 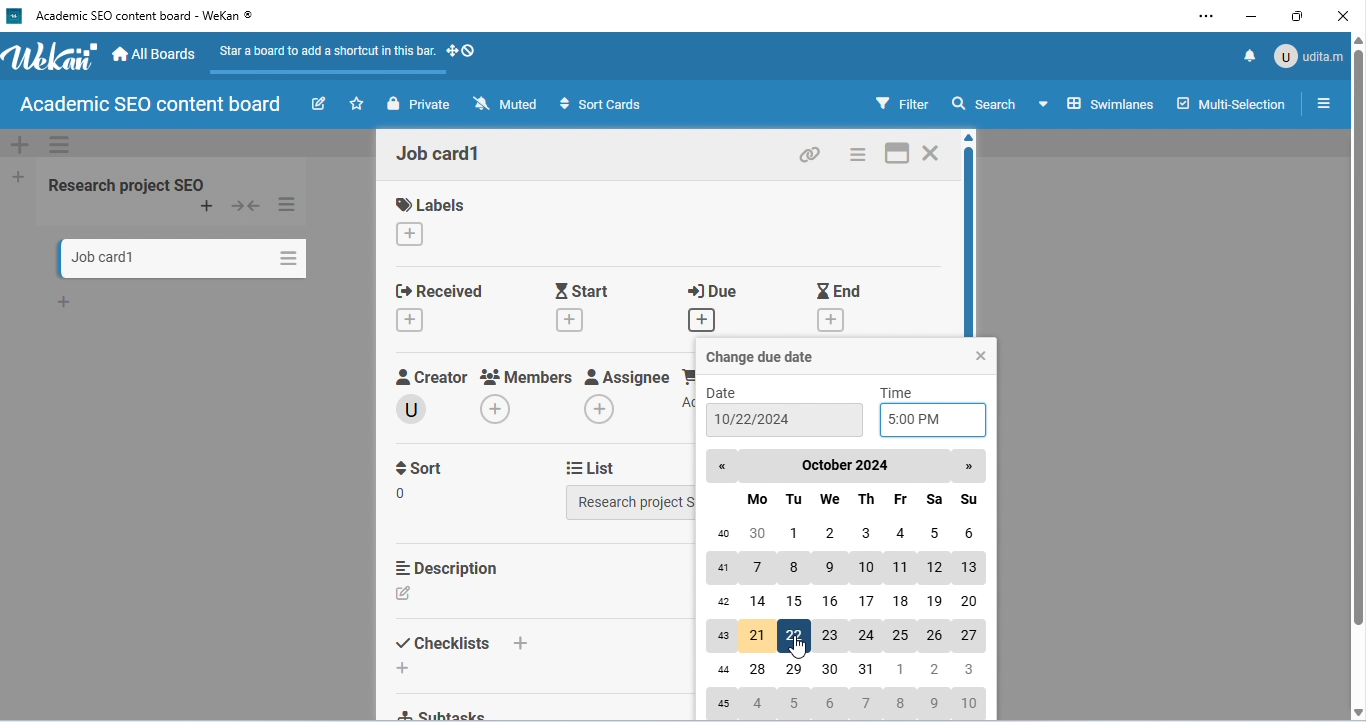 What do you see at coordinates (126, 183) in the screenshot?
I see `research project SEO` at bounding box center [126, 183].